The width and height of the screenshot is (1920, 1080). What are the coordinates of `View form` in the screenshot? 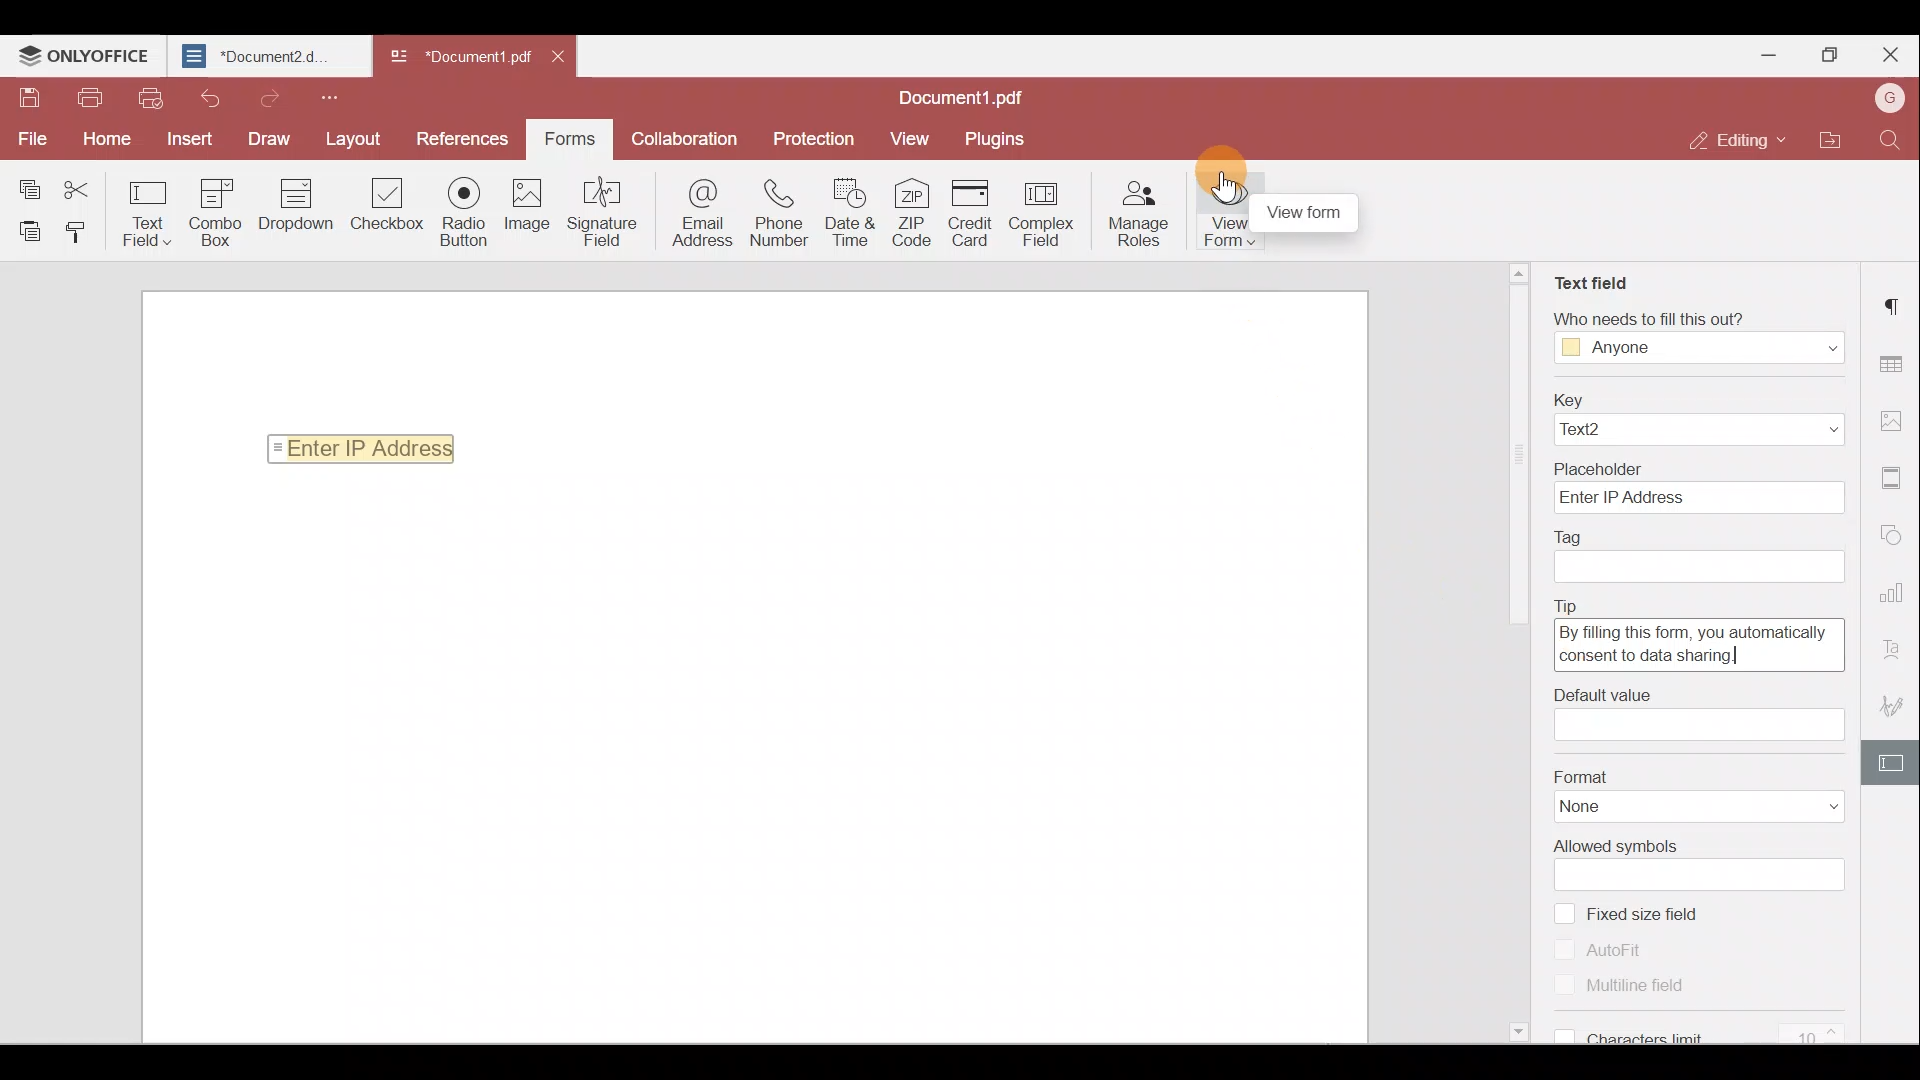 It's located at (1313, 213).